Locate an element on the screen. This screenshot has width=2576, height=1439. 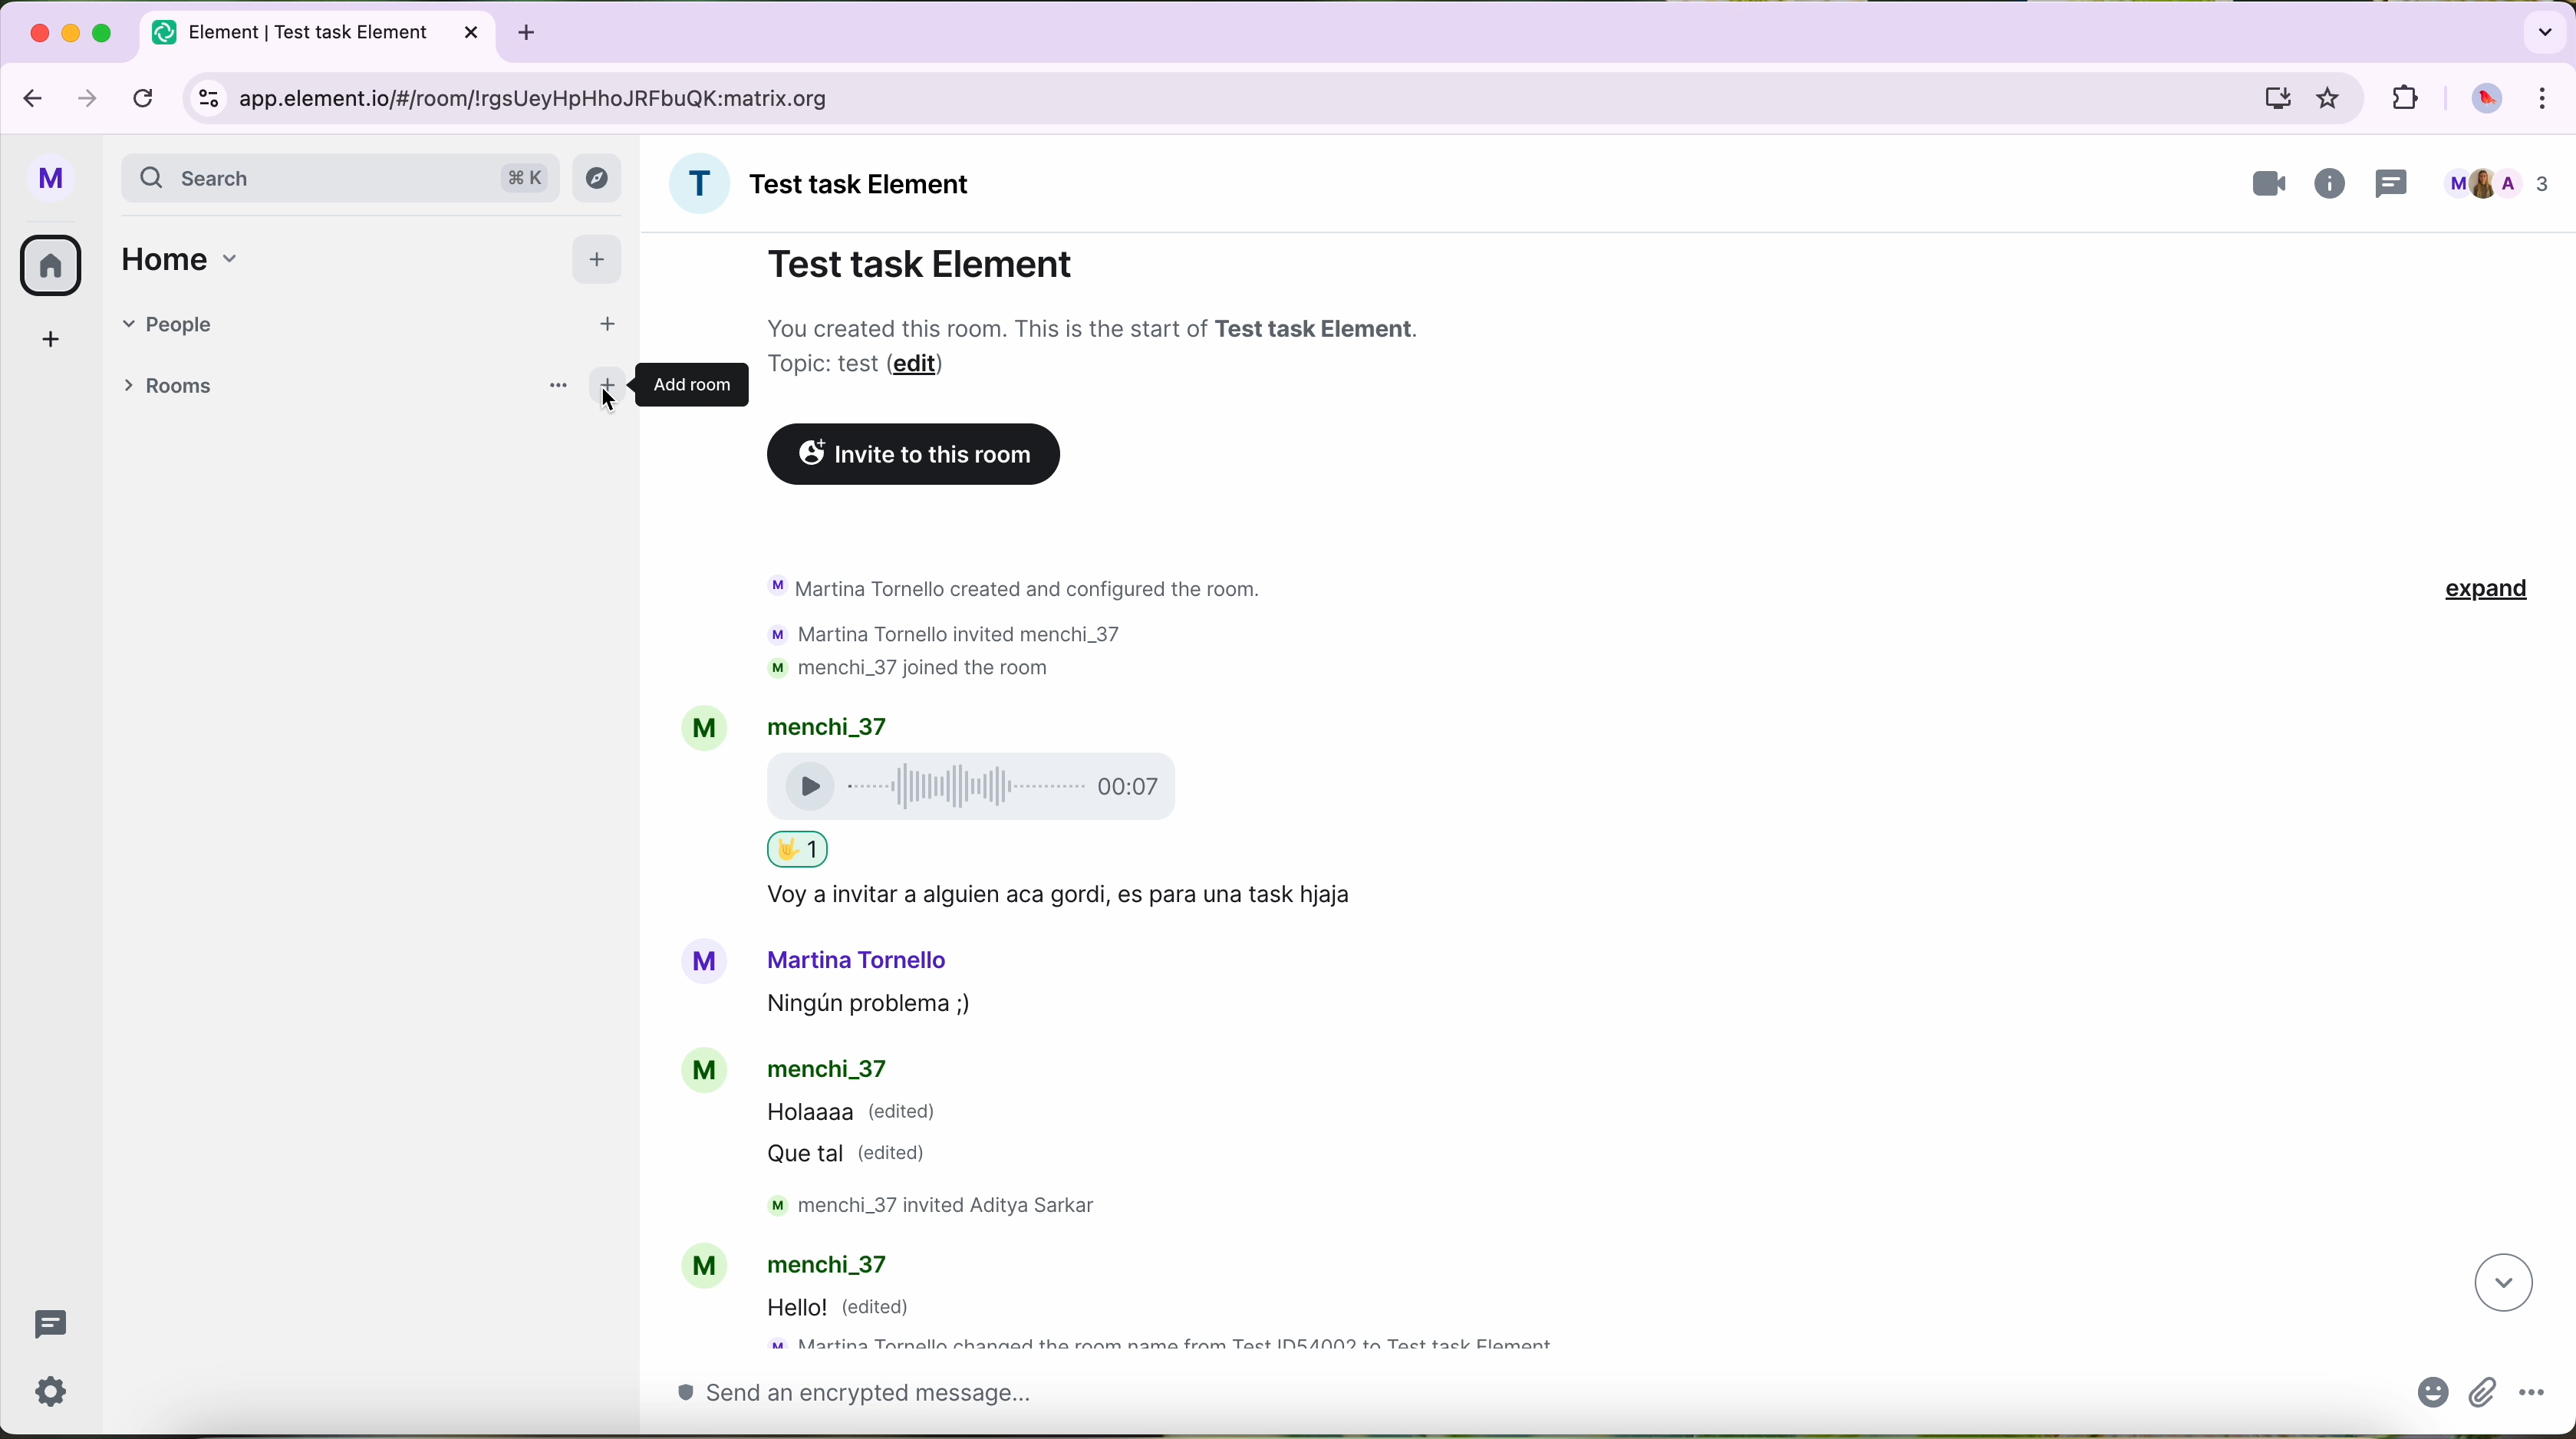
profile picture is located at coordinates (2486, 100).